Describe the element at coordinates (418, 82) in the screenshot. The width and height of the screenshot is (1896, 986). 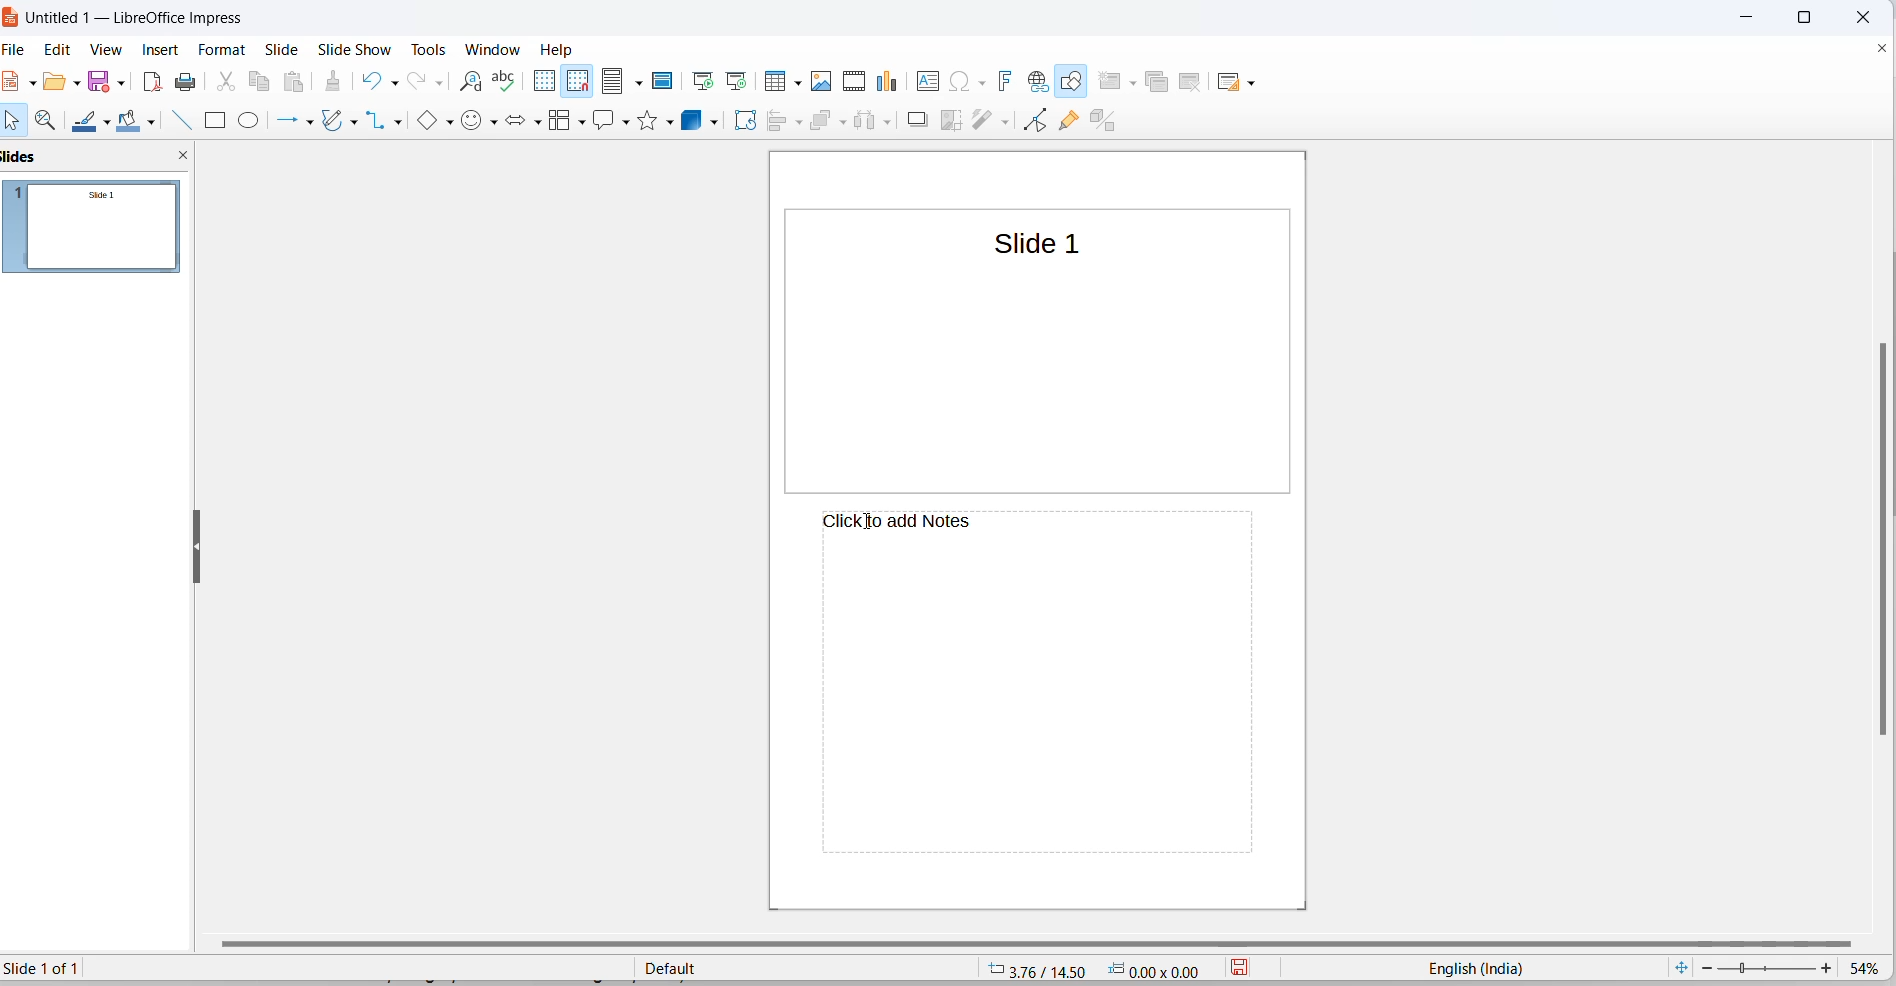
I see `redo ` at that location.